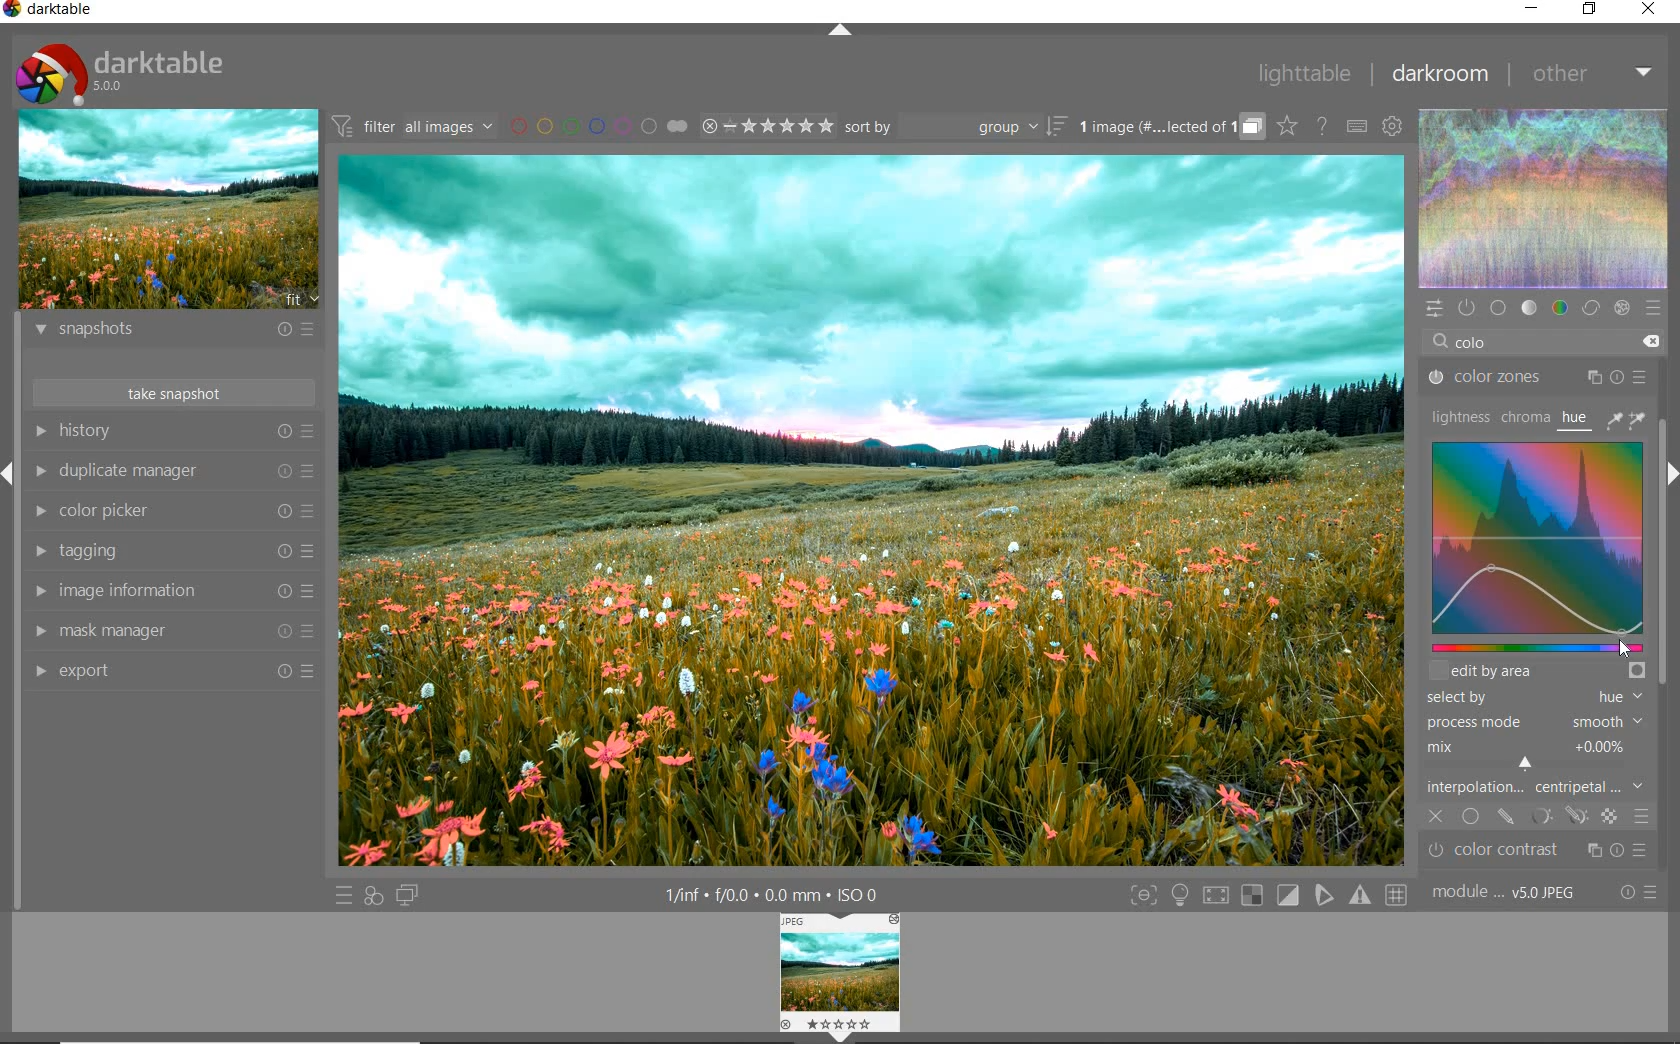 The height and width of the screenshot is (1044, 1680). Describe the element at coordinates (1525, 417) in the screenshot. I see `chroma` at that location.